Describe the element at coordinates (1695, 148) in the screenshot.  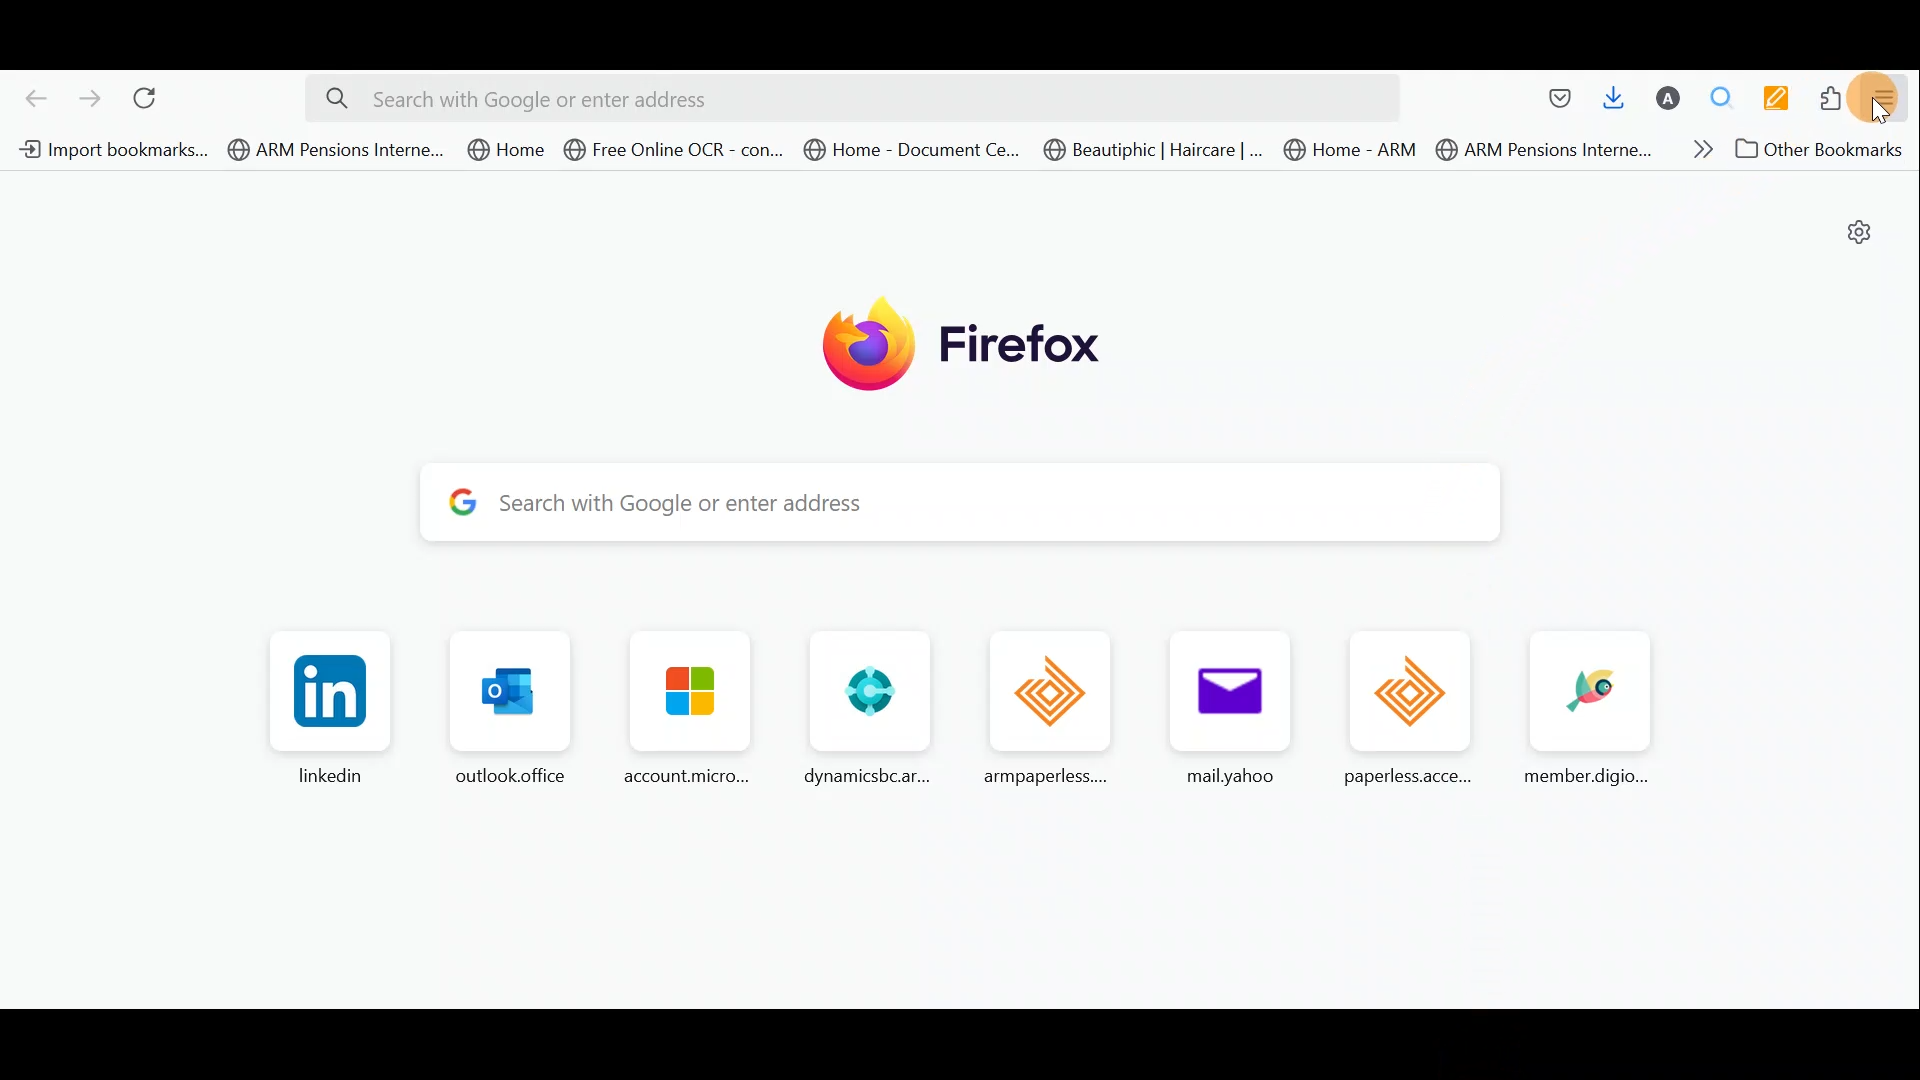
I see `Show more bookmarks` at that location.